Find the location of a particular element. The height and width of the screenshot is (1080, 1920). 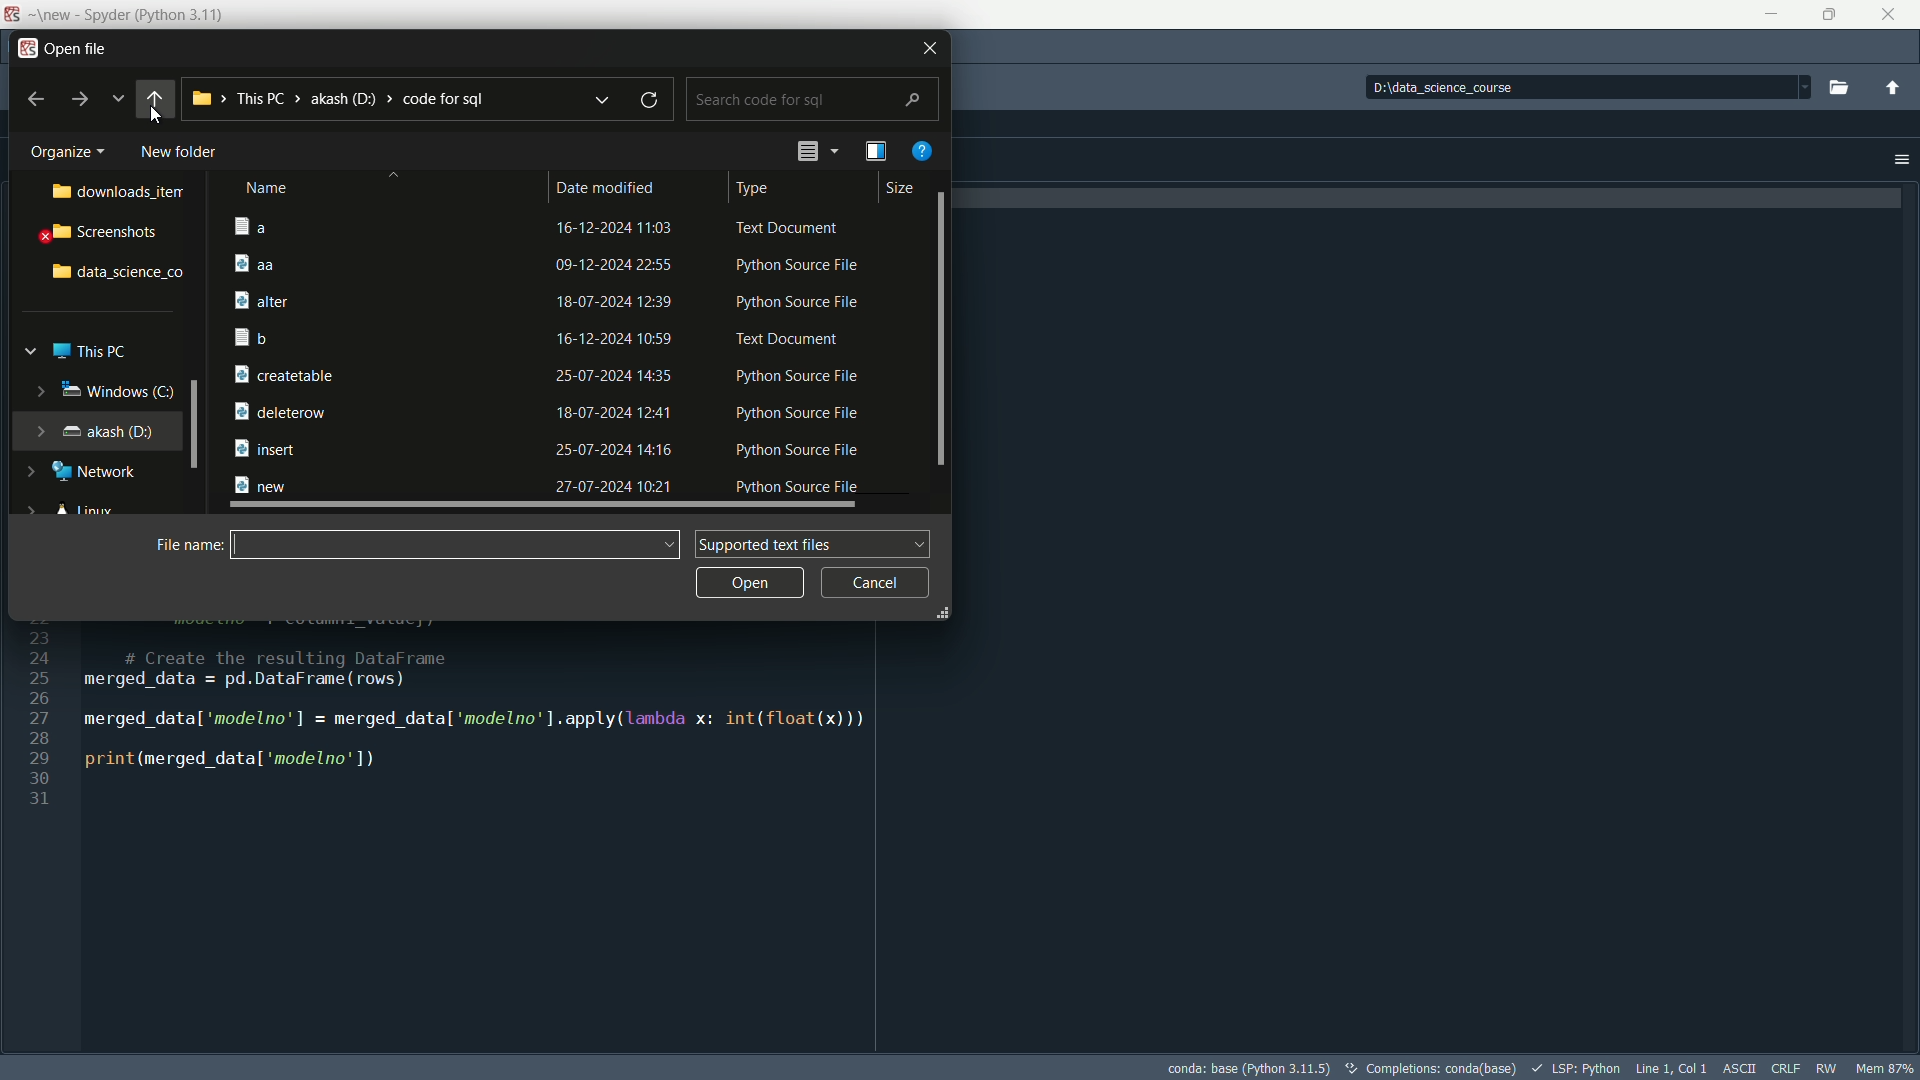

organize is located at coordinates (66, 148).